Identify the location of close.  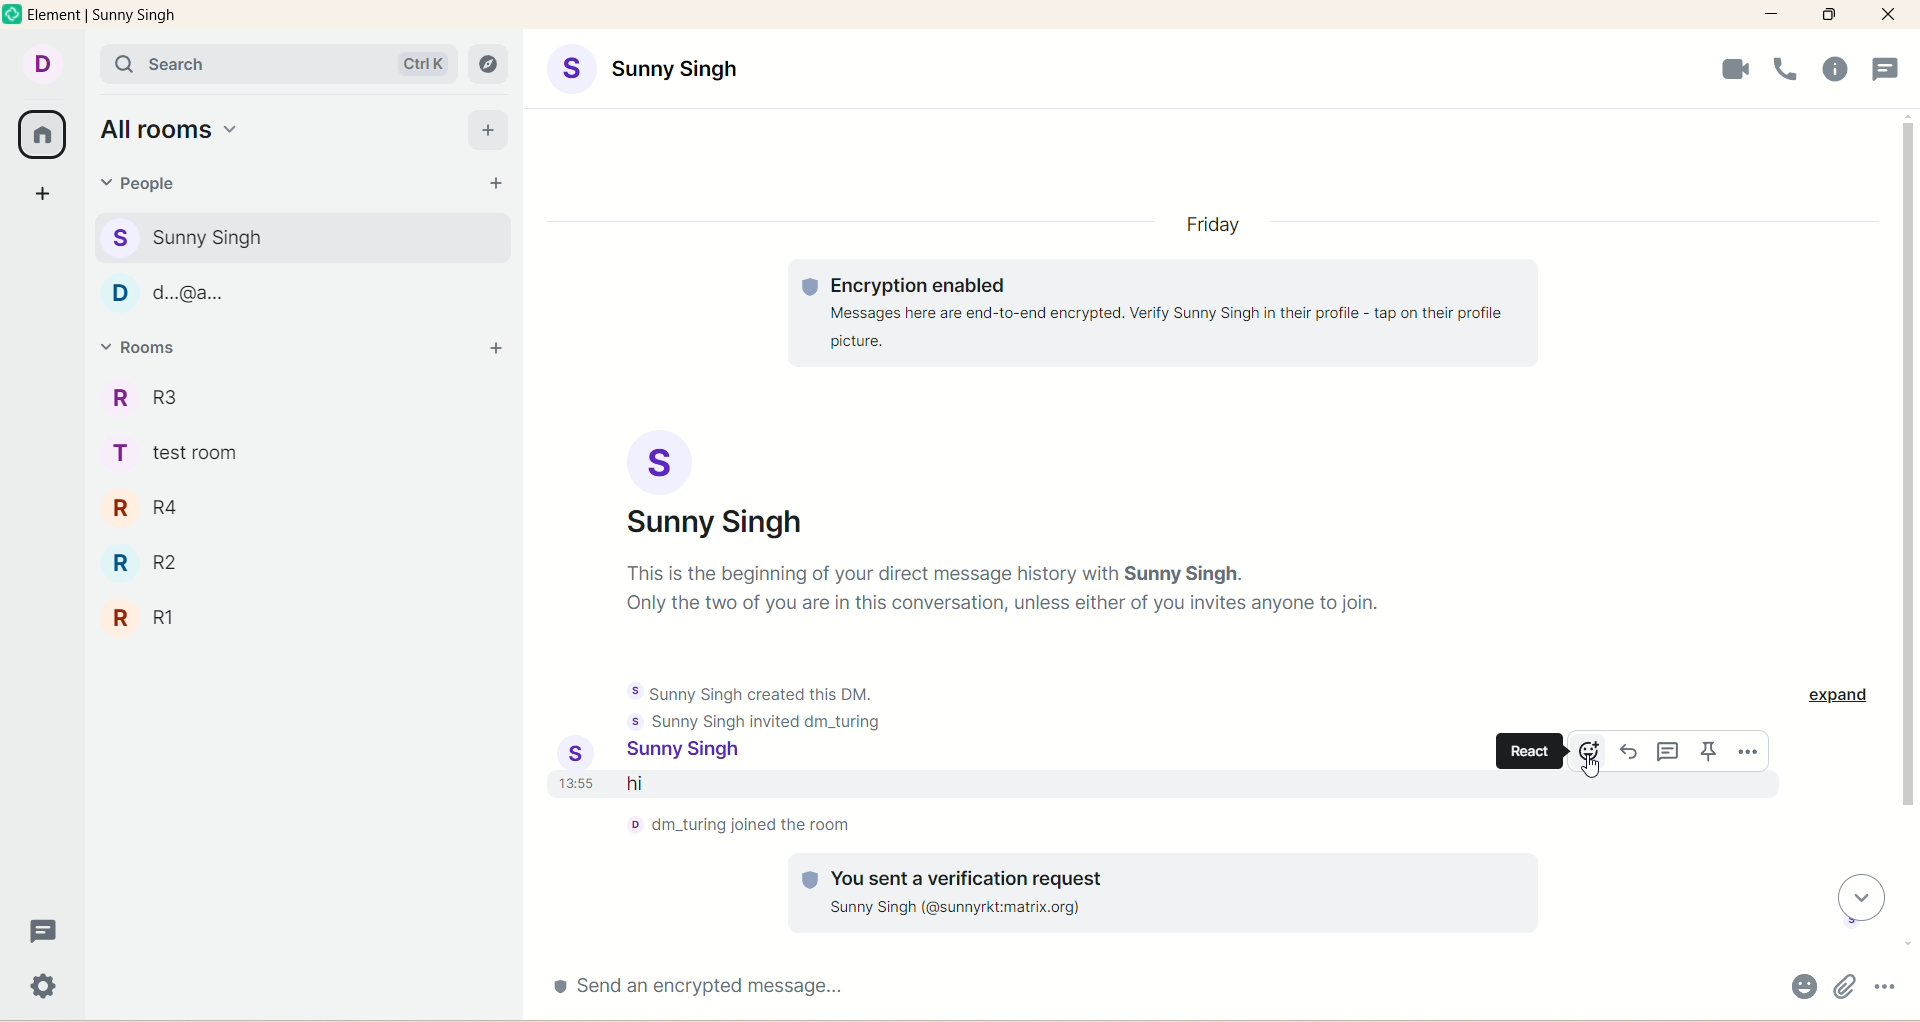
(1889, 15).